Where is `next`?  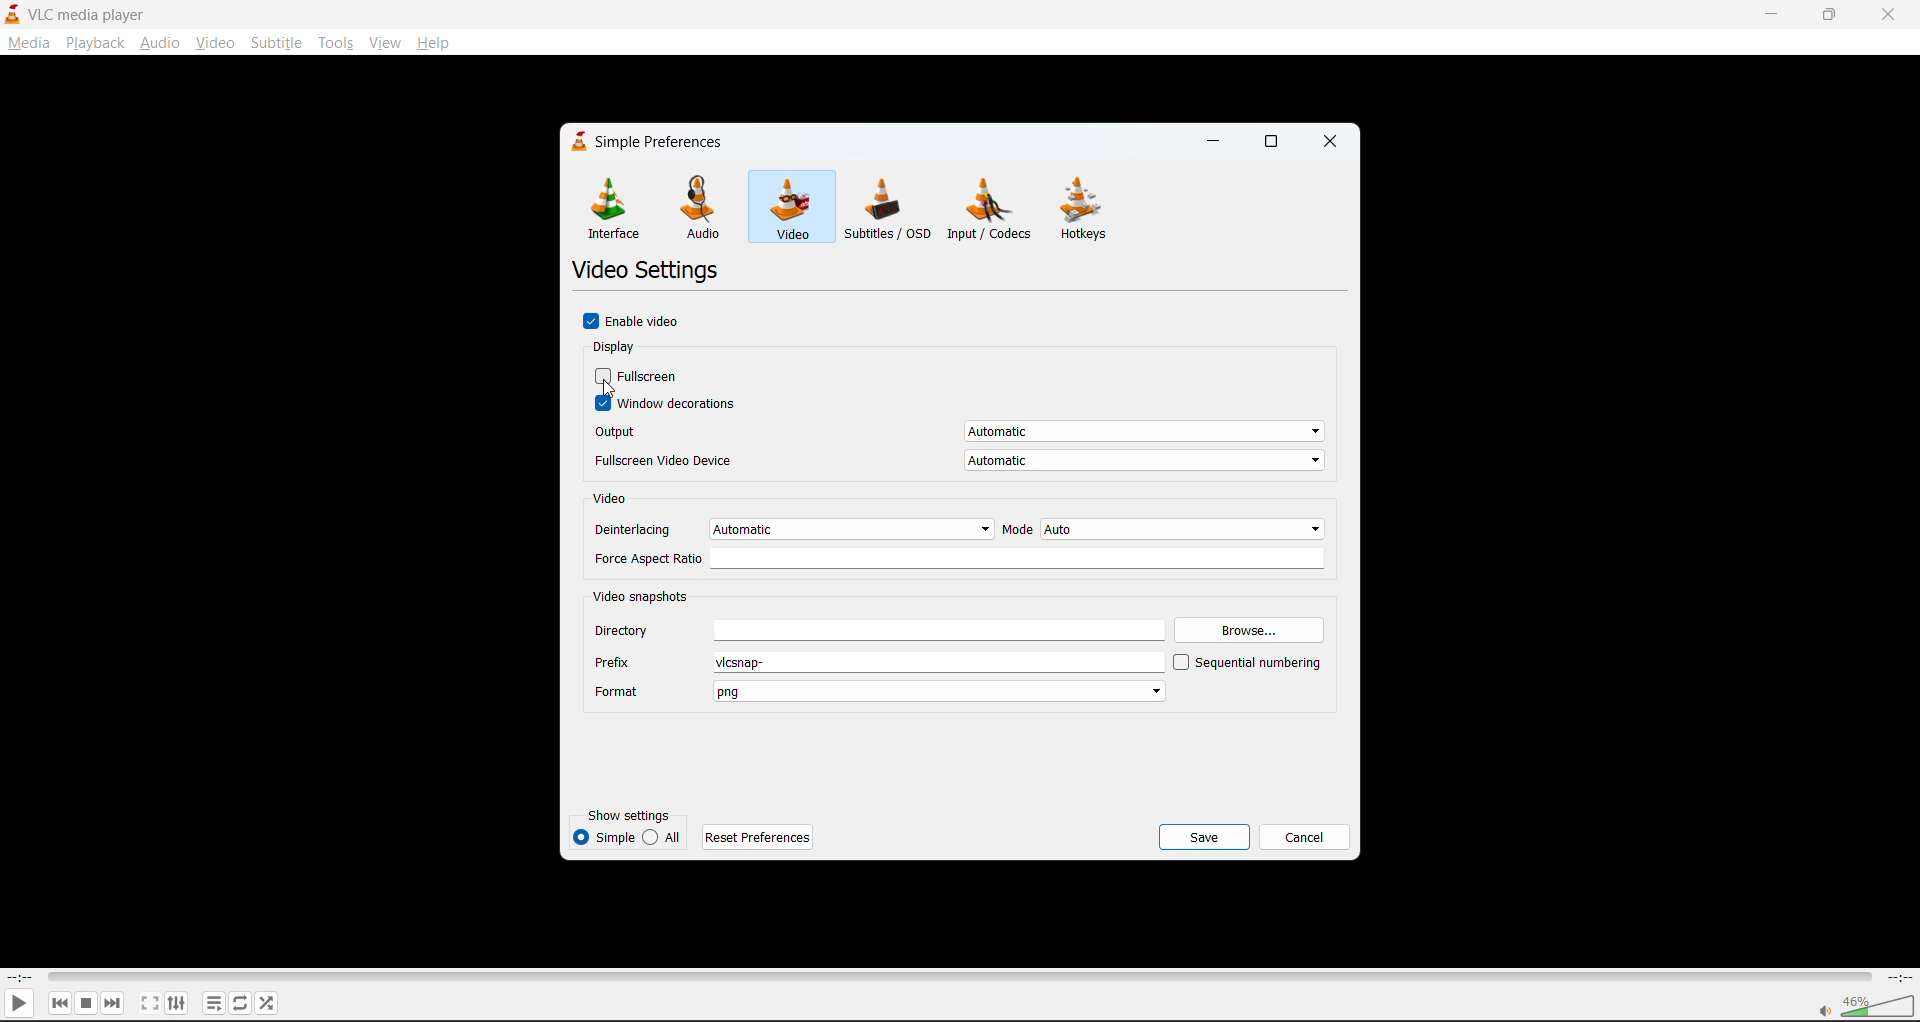
next is located at coordinates (117, 1002).